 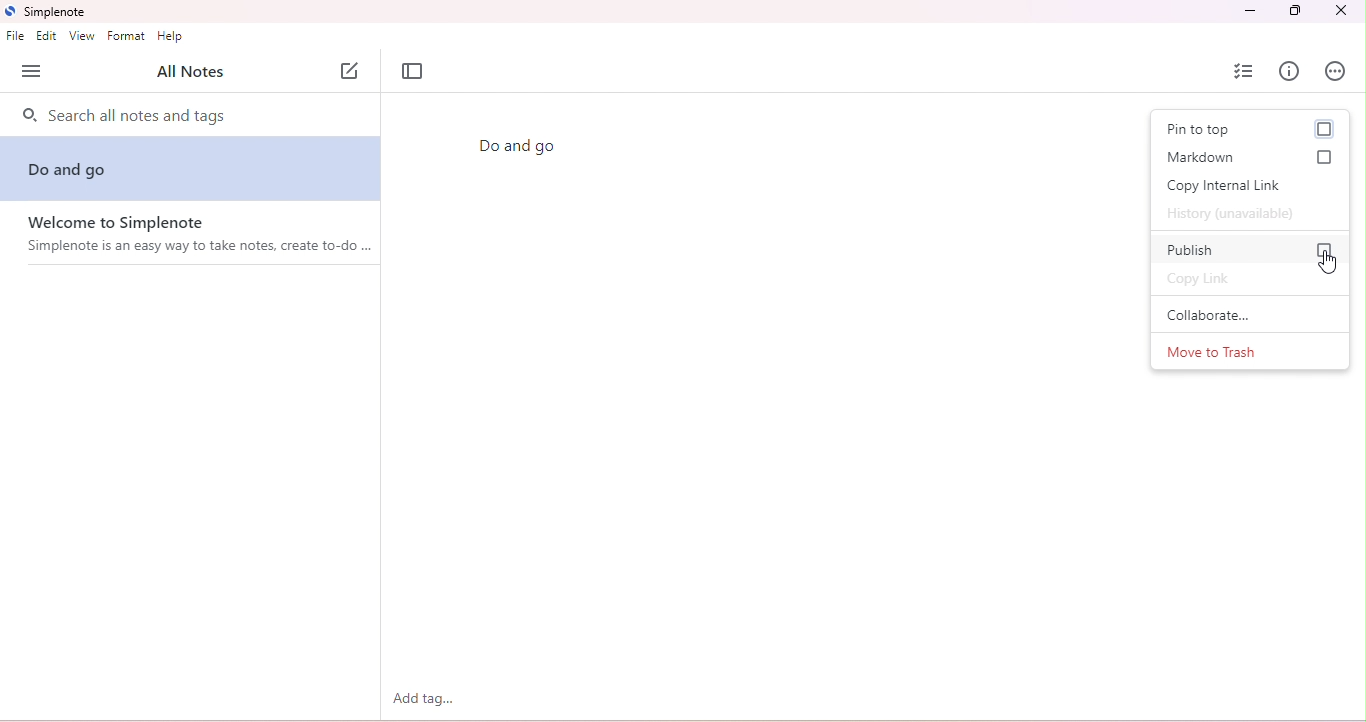 I want to click on open side bar, so click(x=31, y=72).